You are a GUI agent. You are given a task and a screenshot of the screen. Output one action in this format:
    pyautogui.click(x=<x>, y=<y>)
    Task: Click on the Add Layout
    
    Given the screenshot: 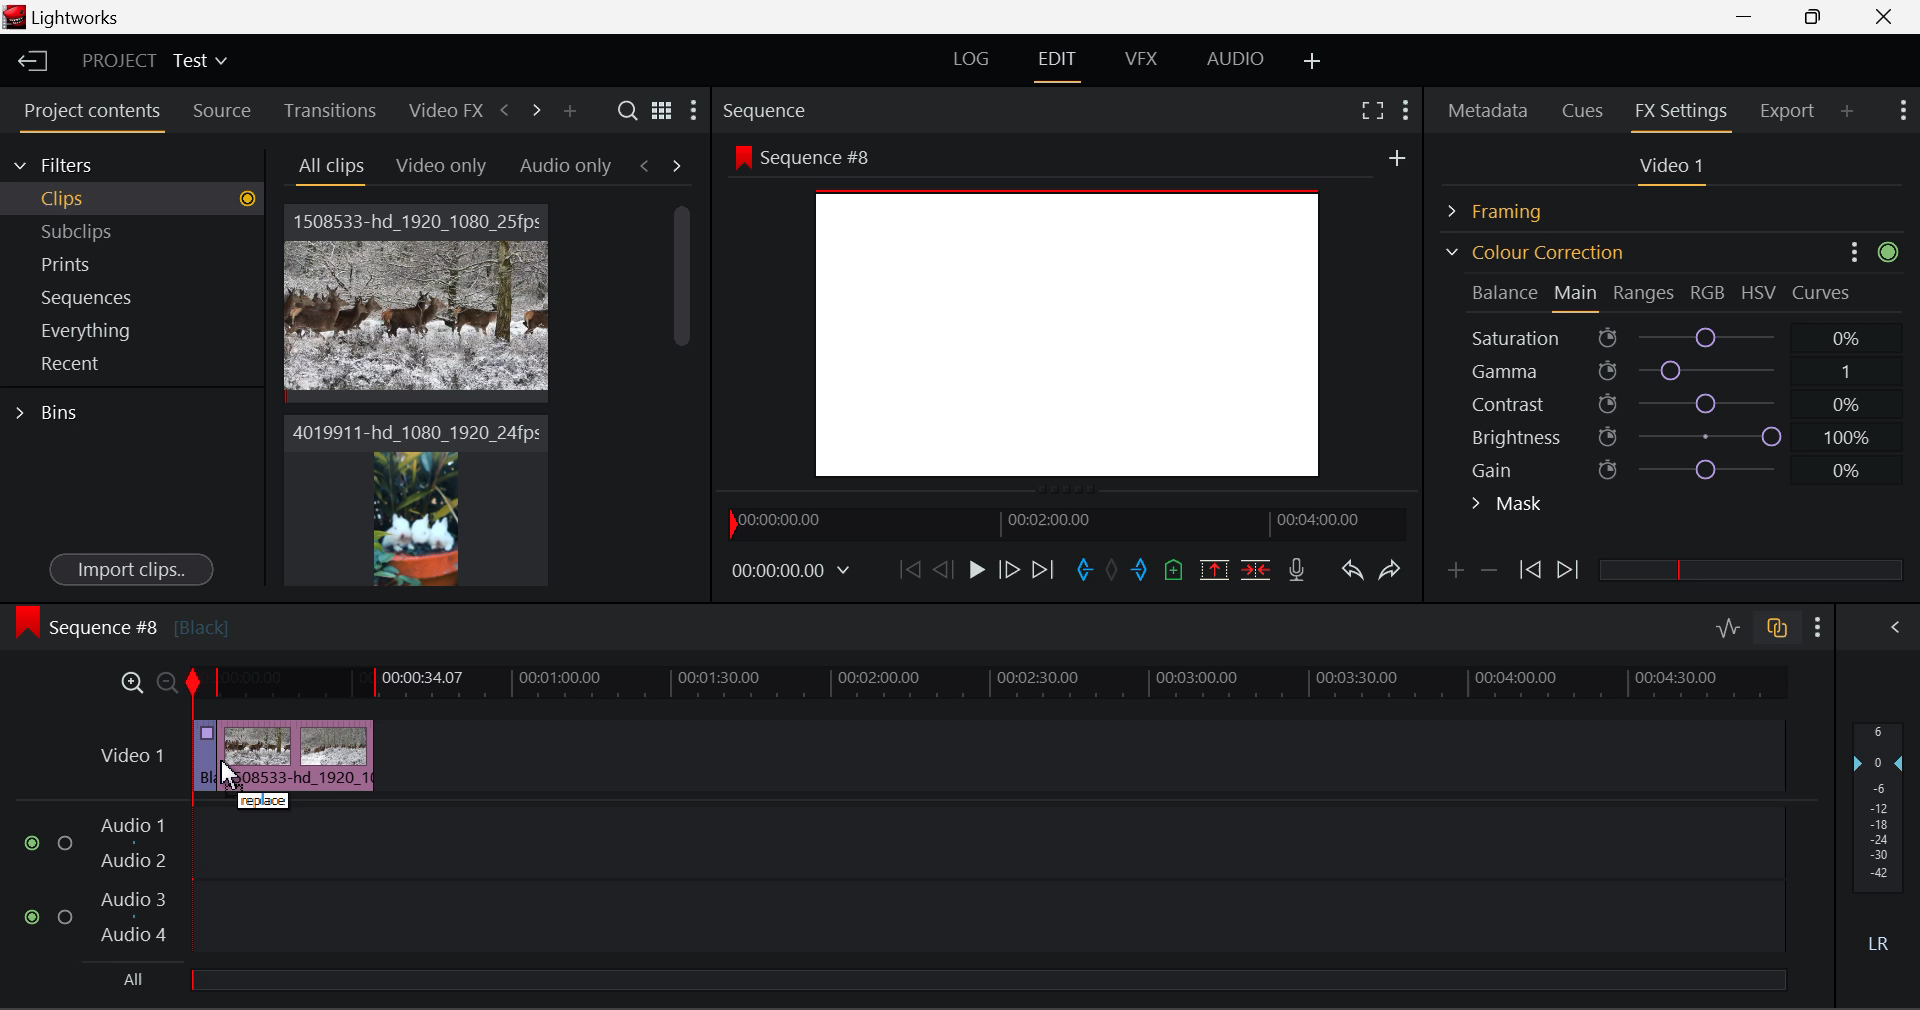 What is the action you would take?
    pyautogui.click(x=1313, y=62)
    